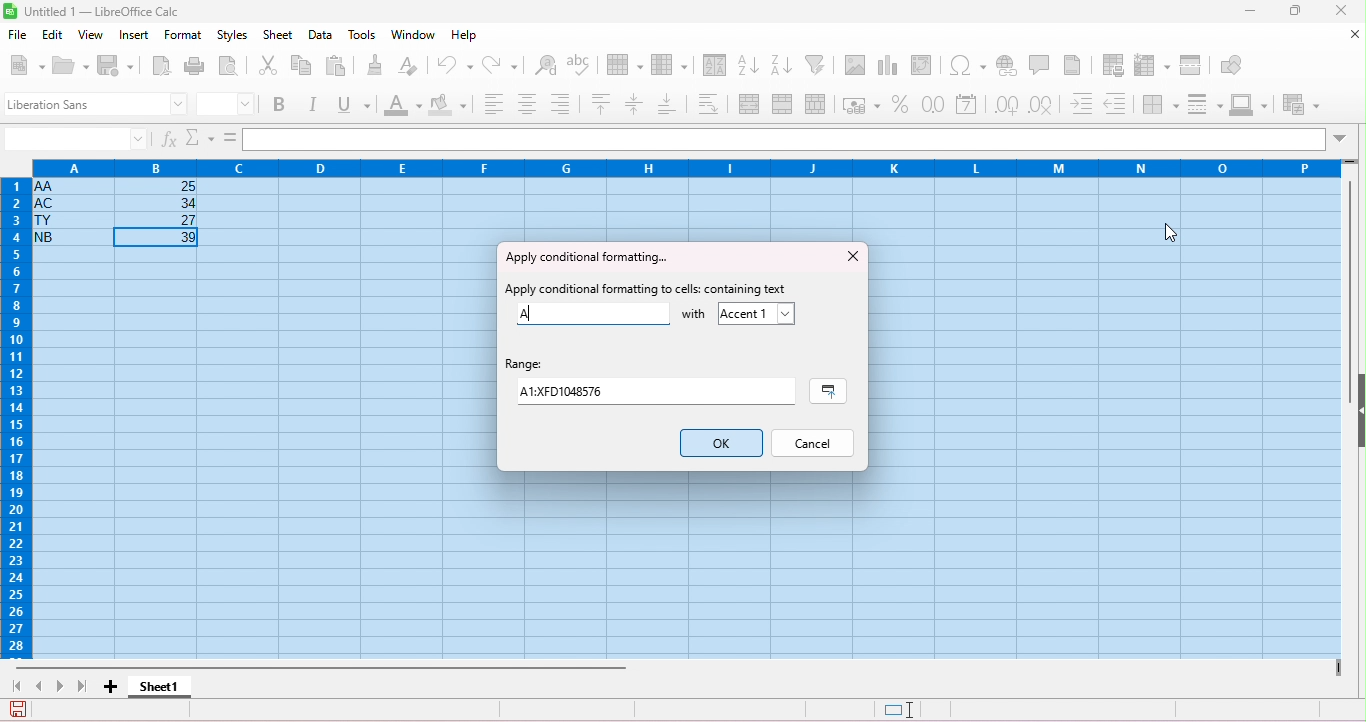 Image resolution: width=1366 pixels, height=722 pixels. Describe the element at coordinates (527, 366) in the screenshot. I see `range` at that location.